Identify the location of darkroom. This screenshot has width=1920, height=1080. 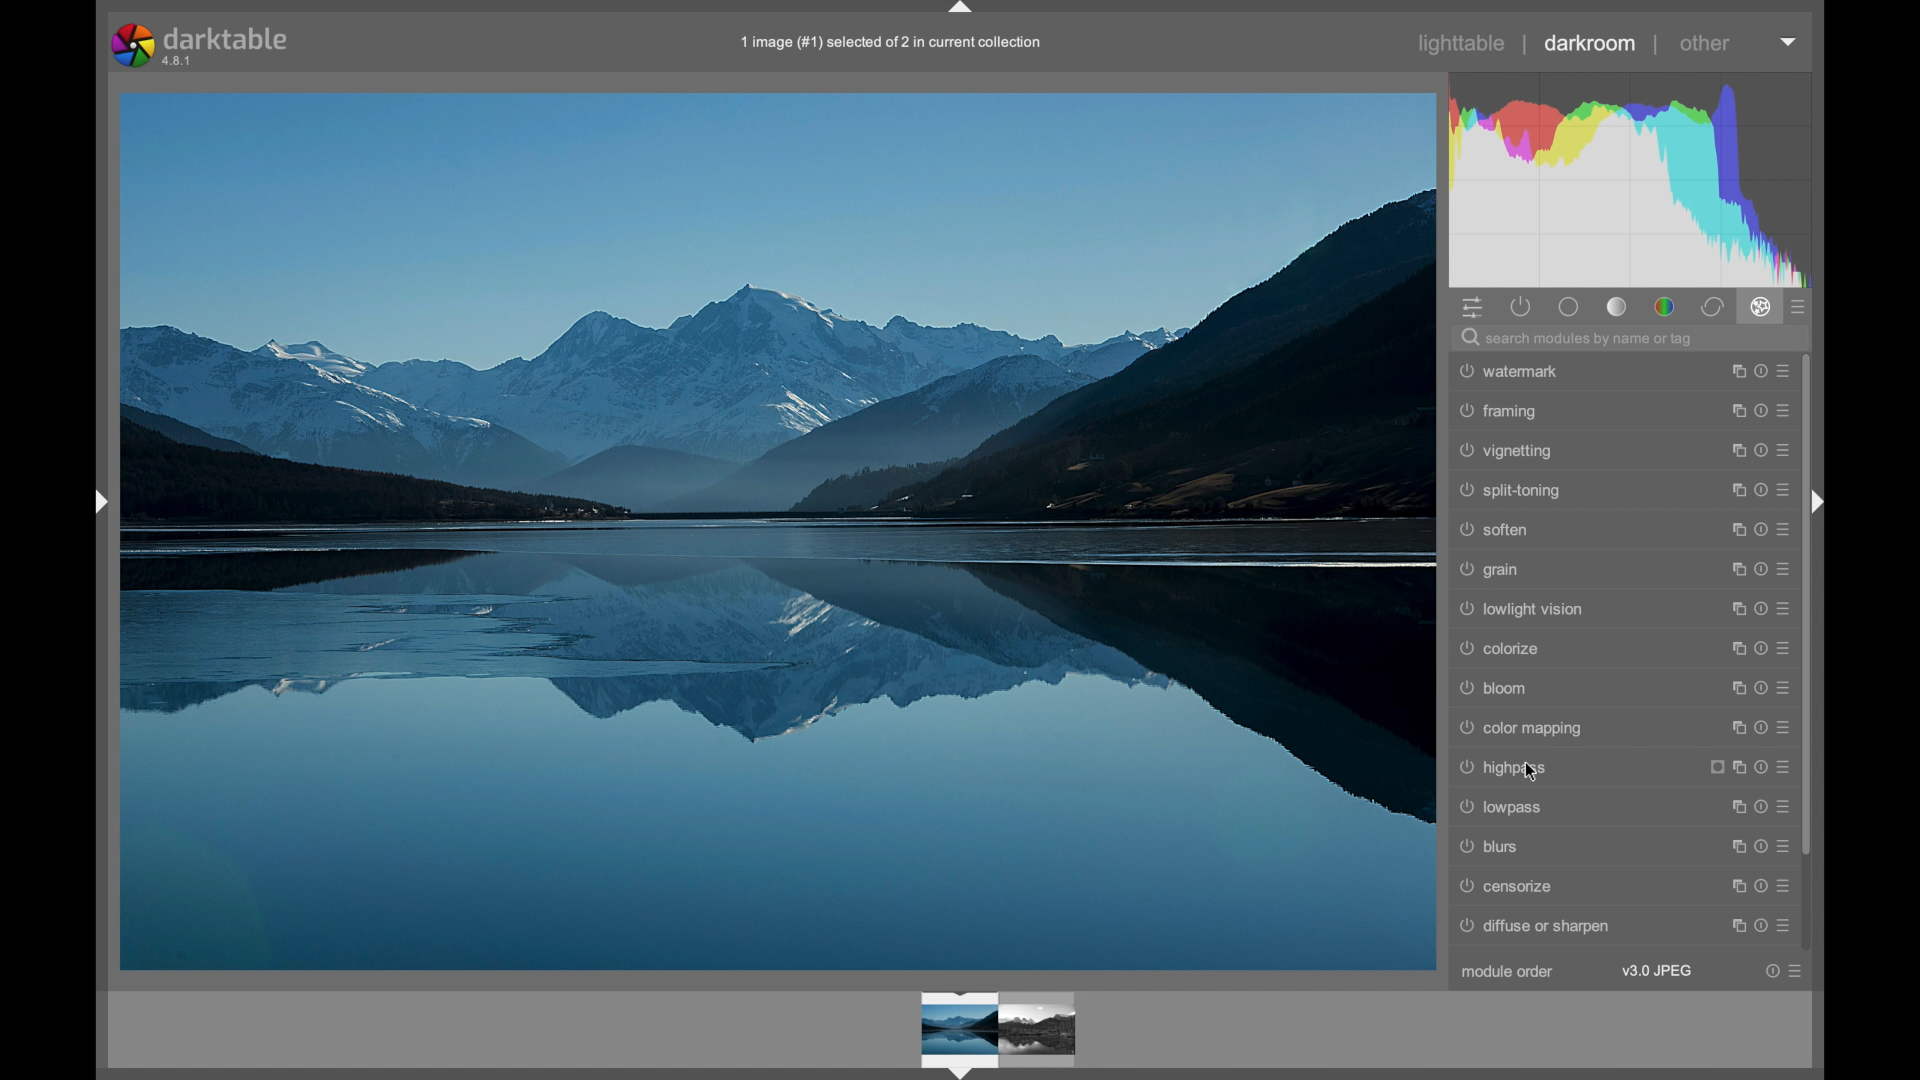
(1590, 43).